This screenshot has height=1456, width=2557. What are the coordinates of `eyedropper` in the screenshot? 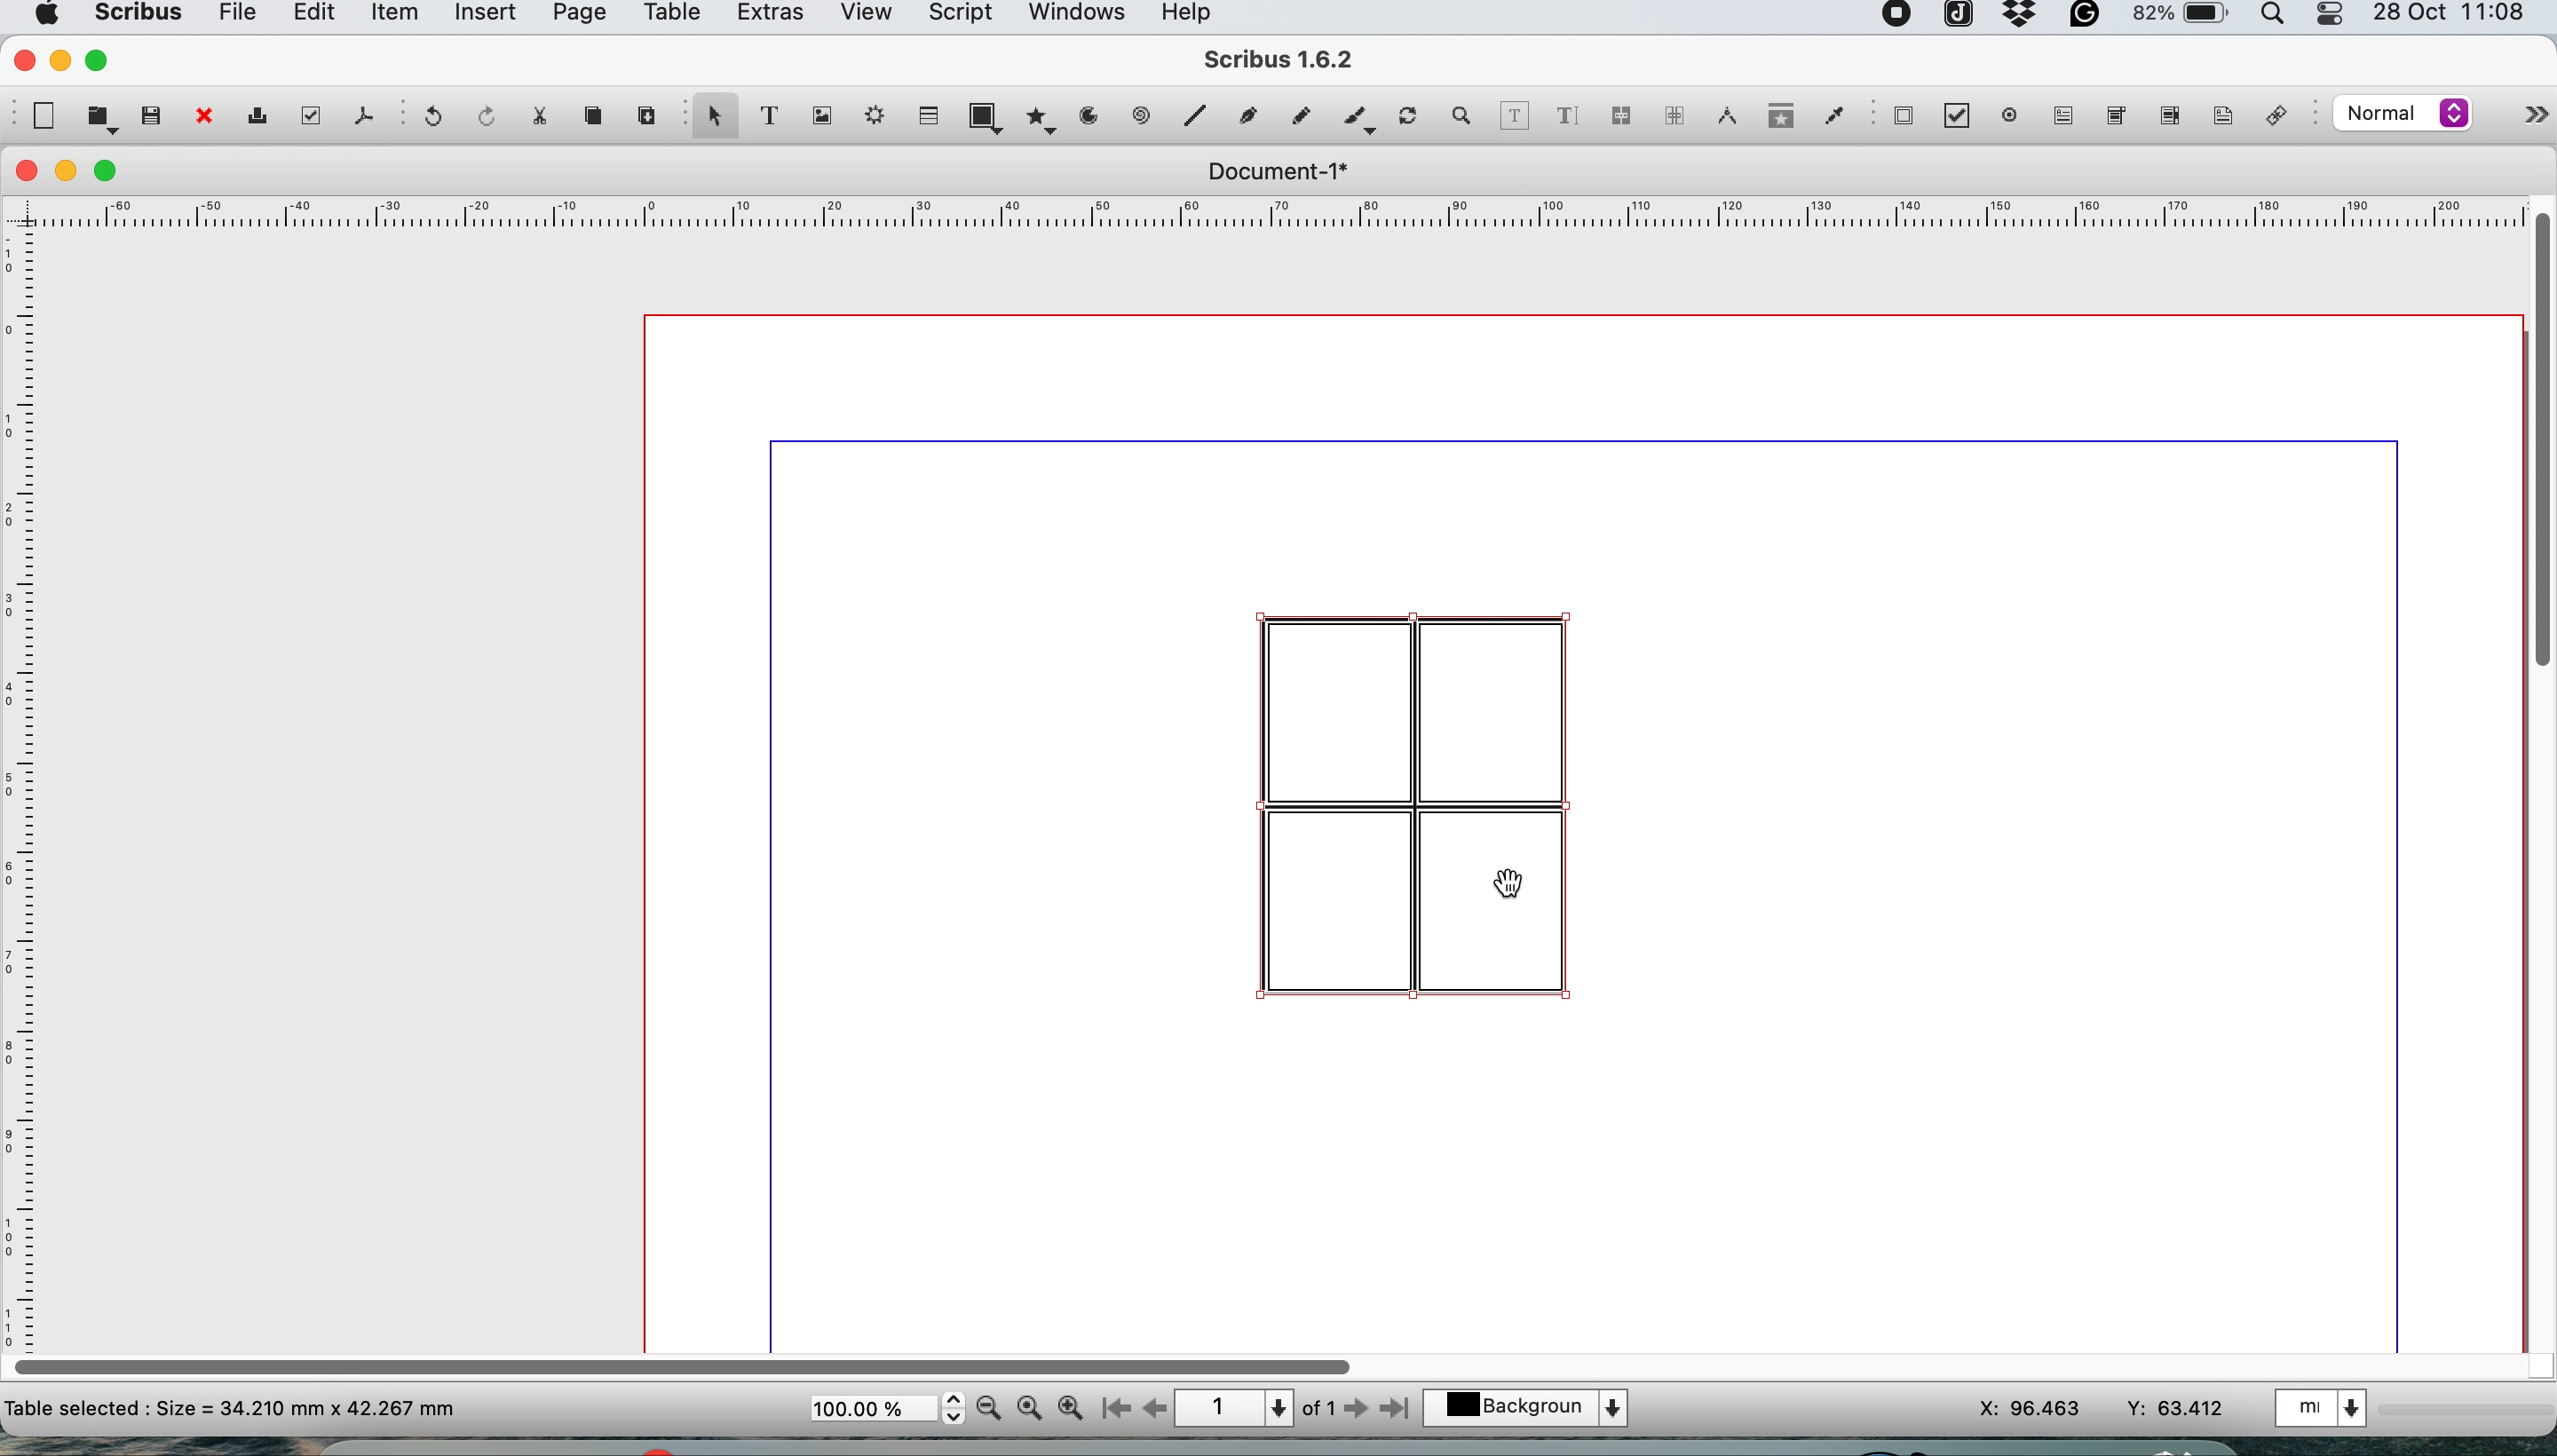 It's located at (1833, 119).